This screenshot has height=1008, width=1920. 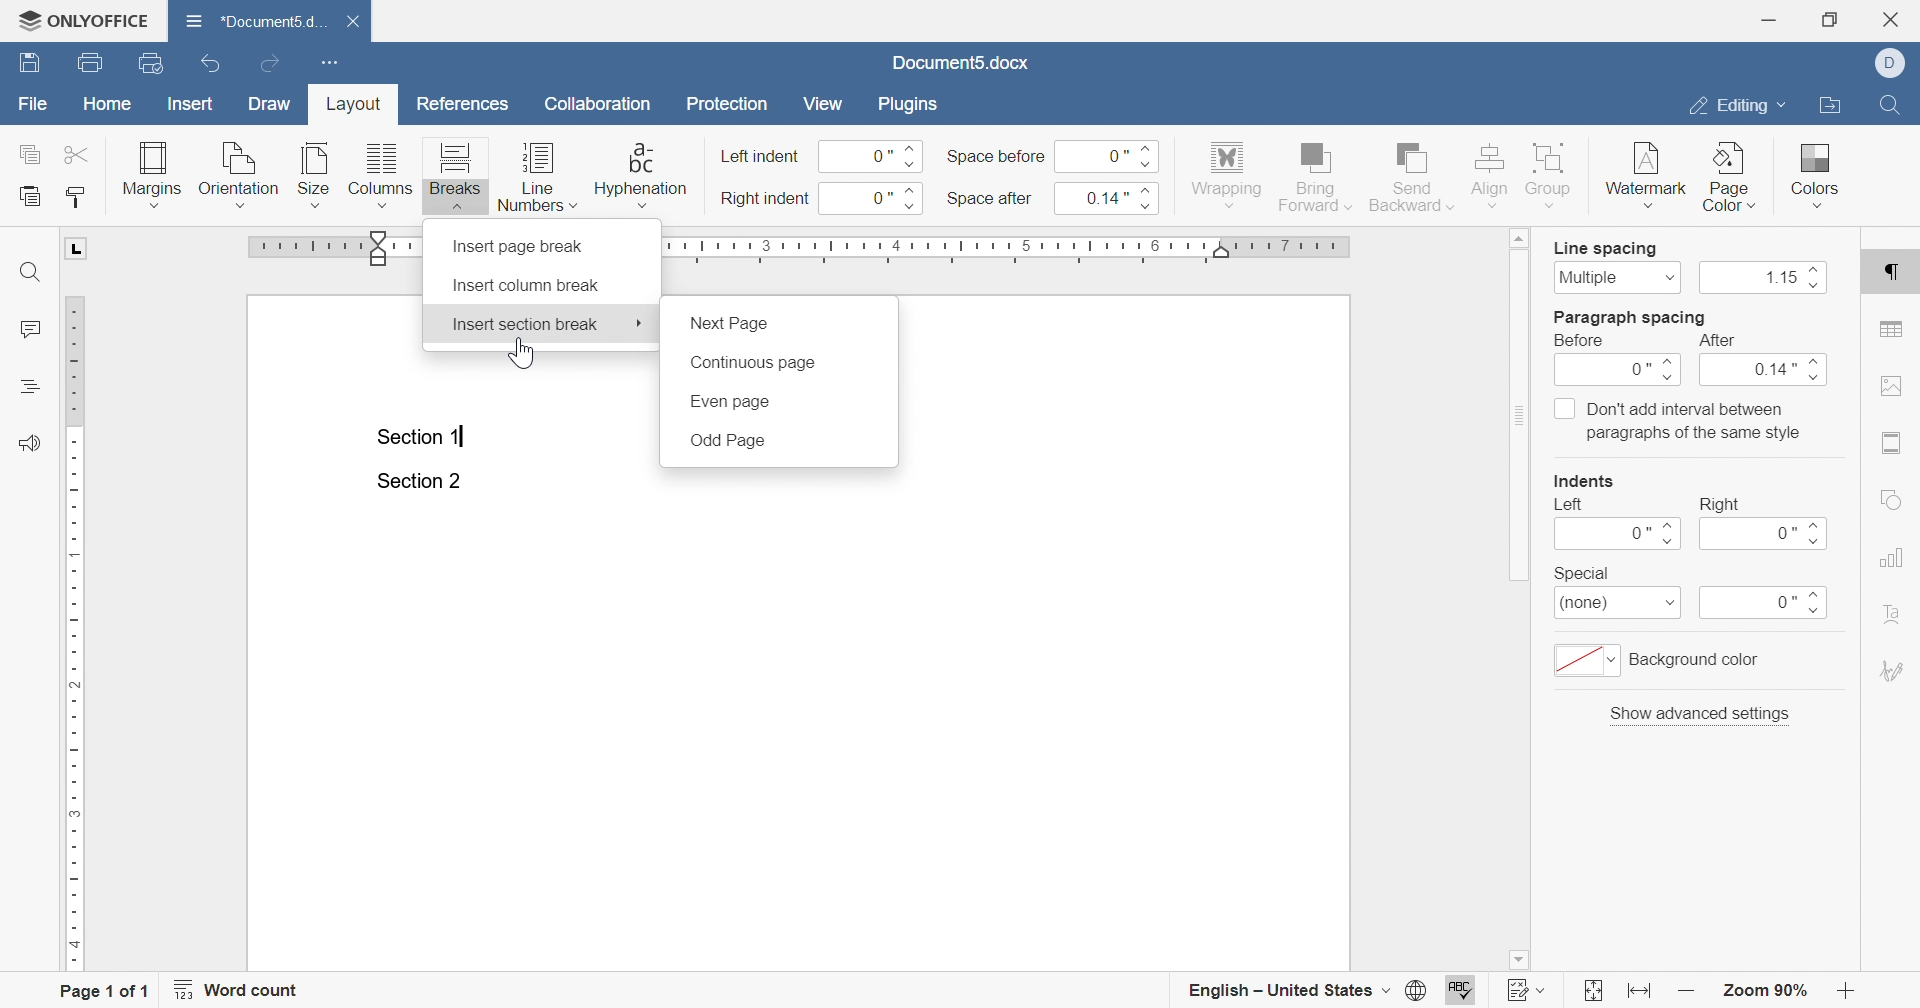 I want to click on cursor, so click(x=519, y=354).